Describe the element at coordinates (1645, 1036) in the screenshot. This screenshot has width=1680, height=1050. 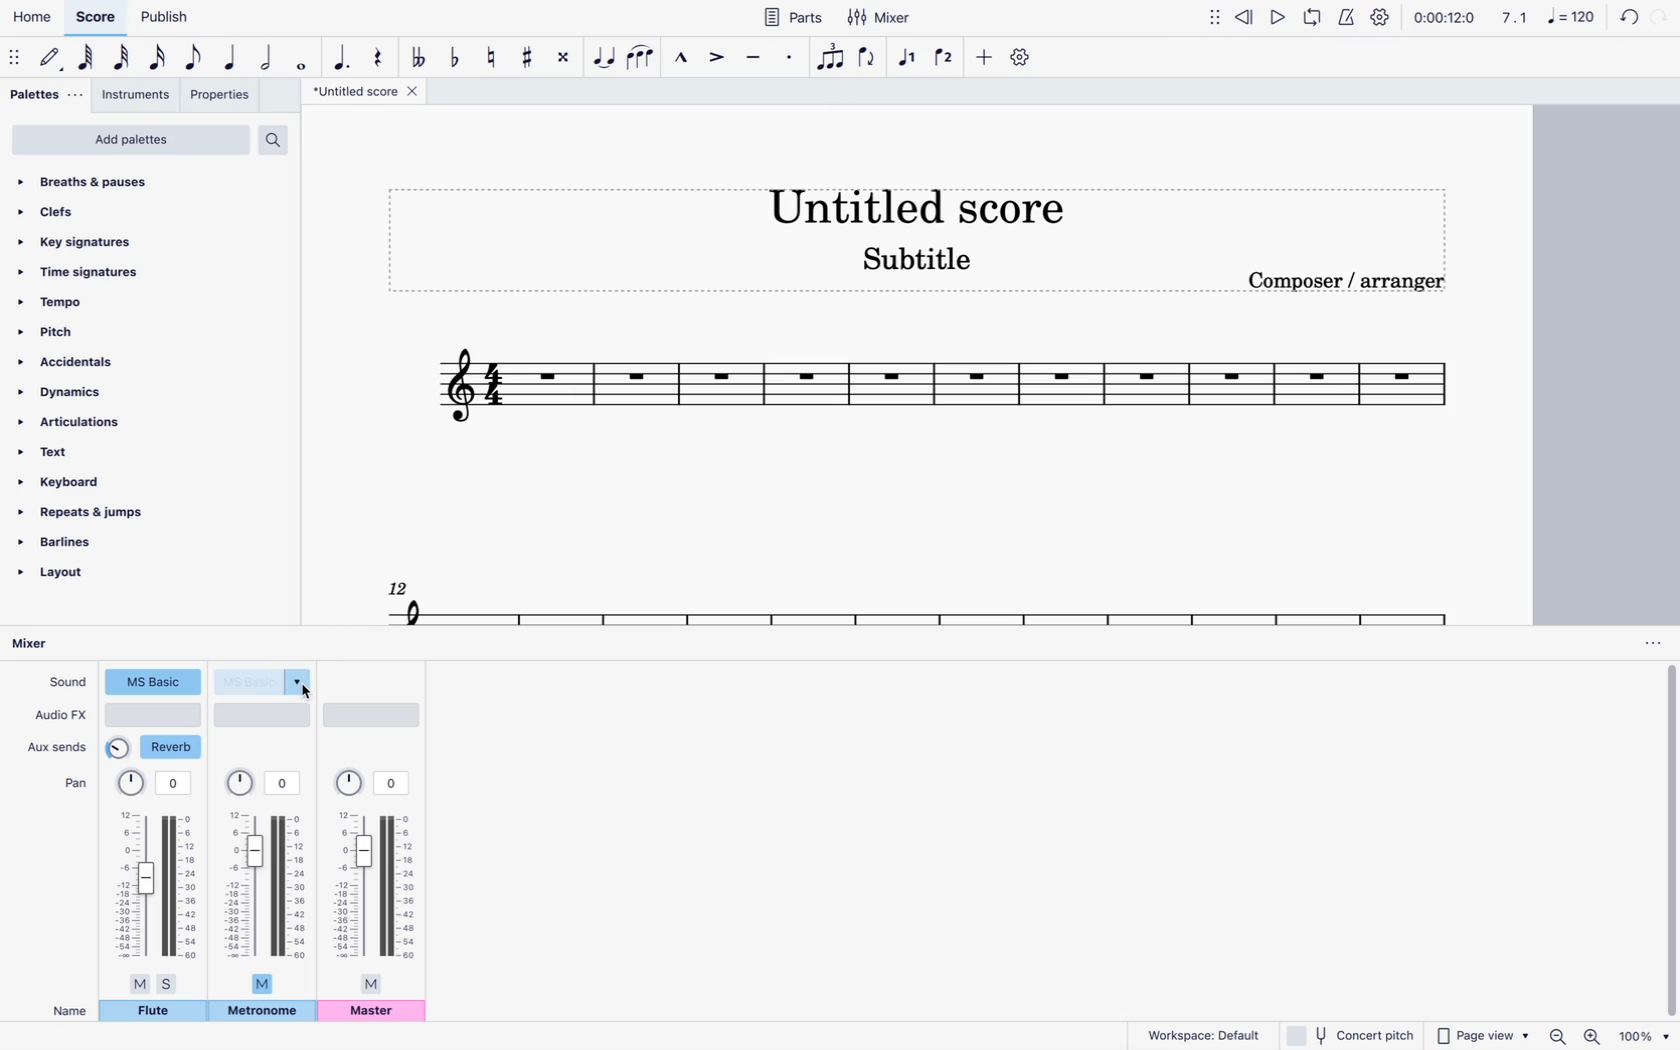
I see `zoom percentage` at that location.